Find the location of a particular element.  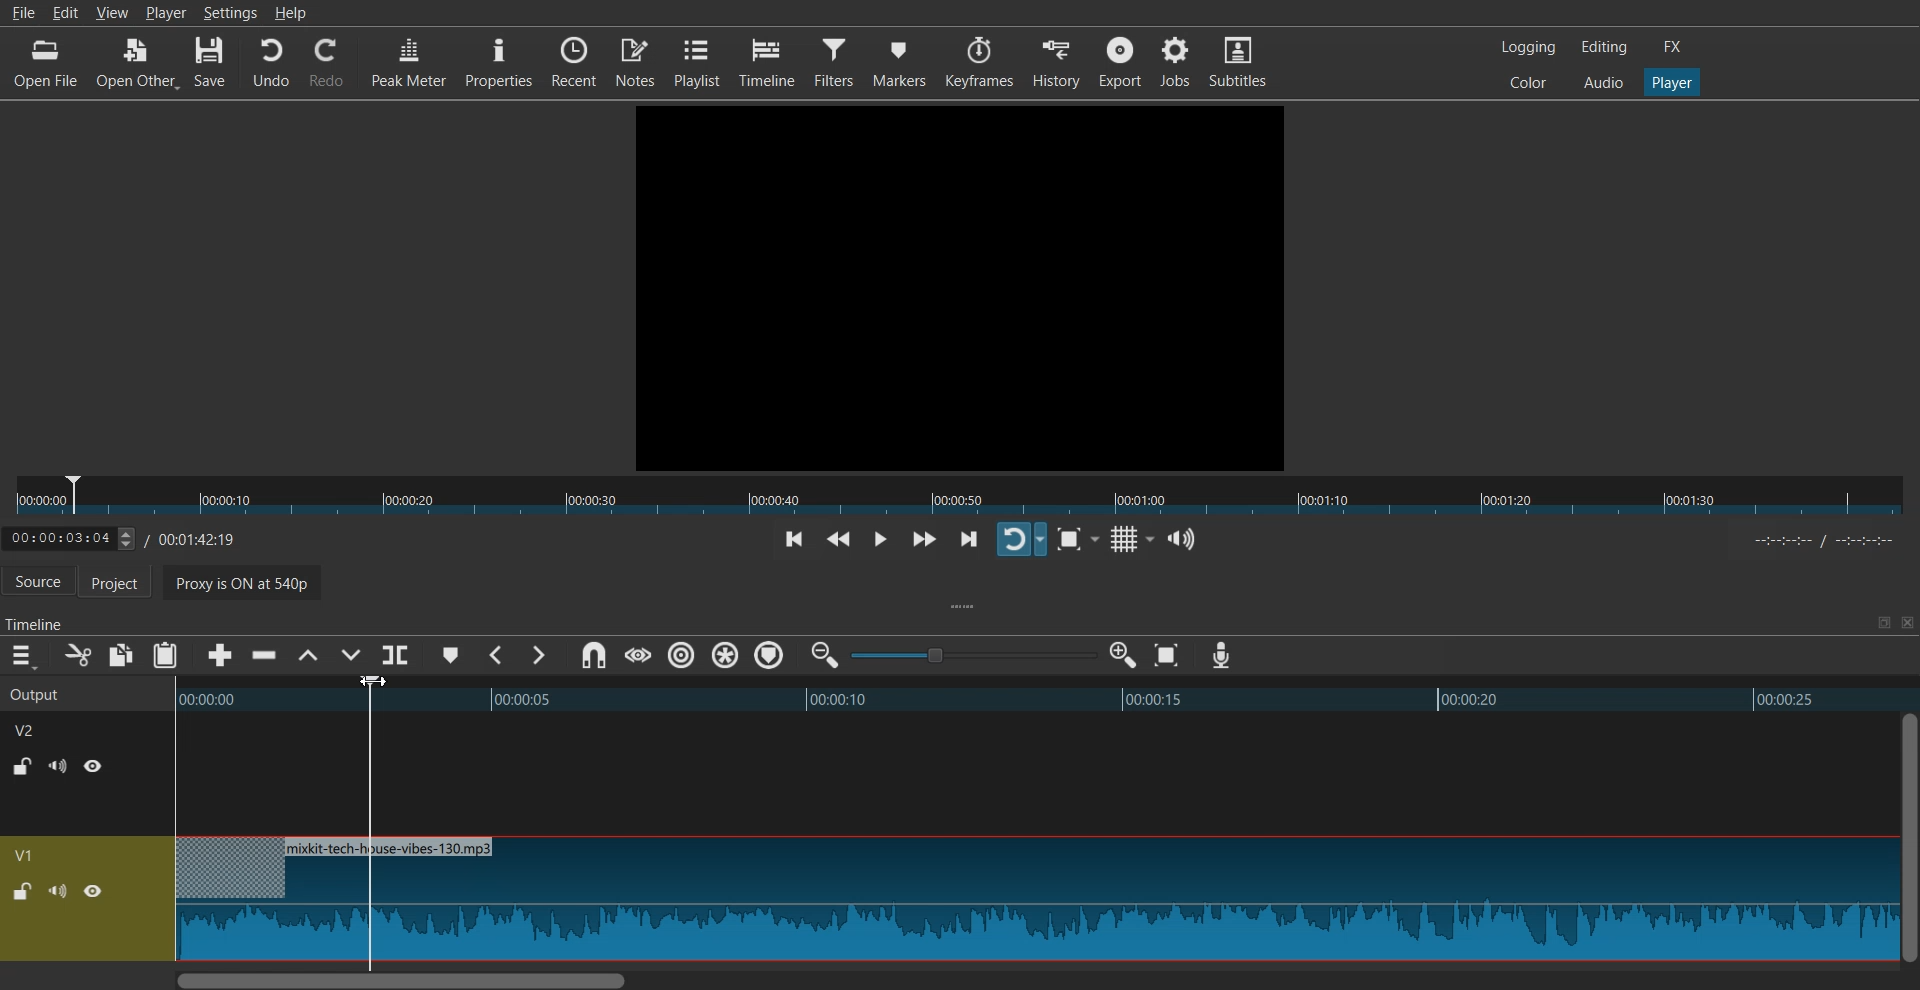

Cut is located at coordinates (78, 655).